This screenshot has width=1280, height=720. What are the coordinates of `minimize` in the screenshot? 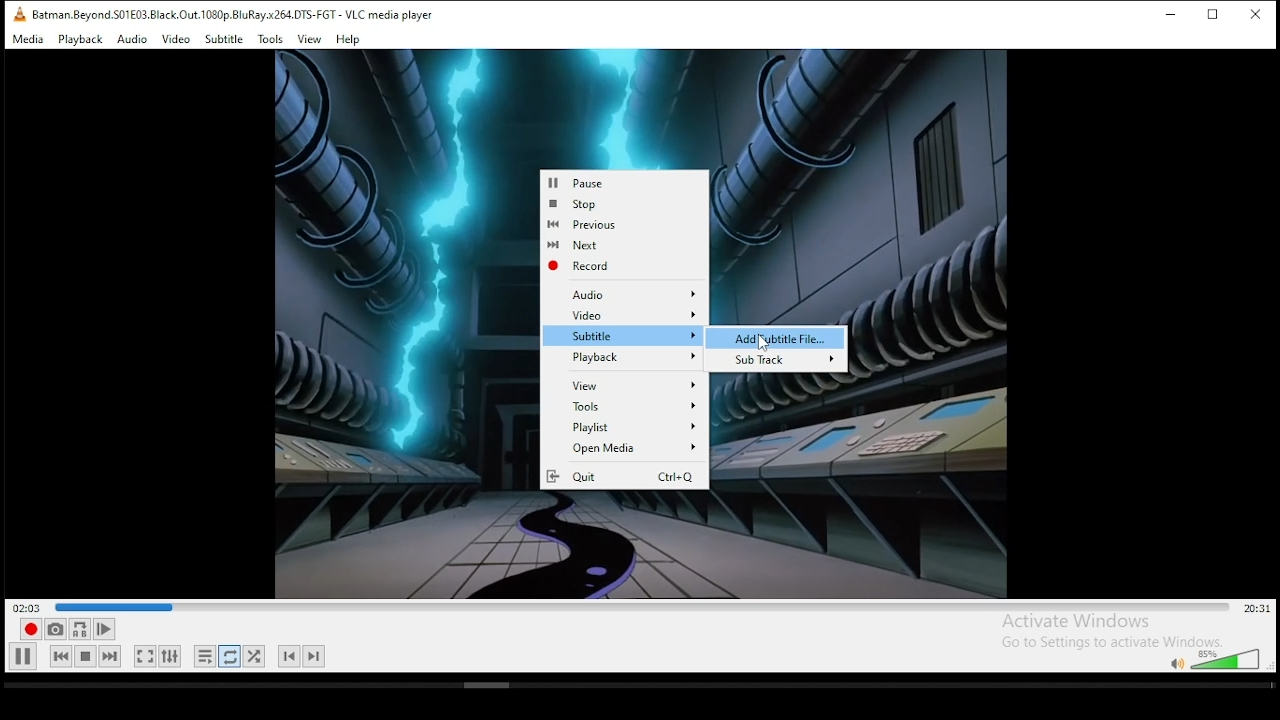 It's located at (1168, 16).